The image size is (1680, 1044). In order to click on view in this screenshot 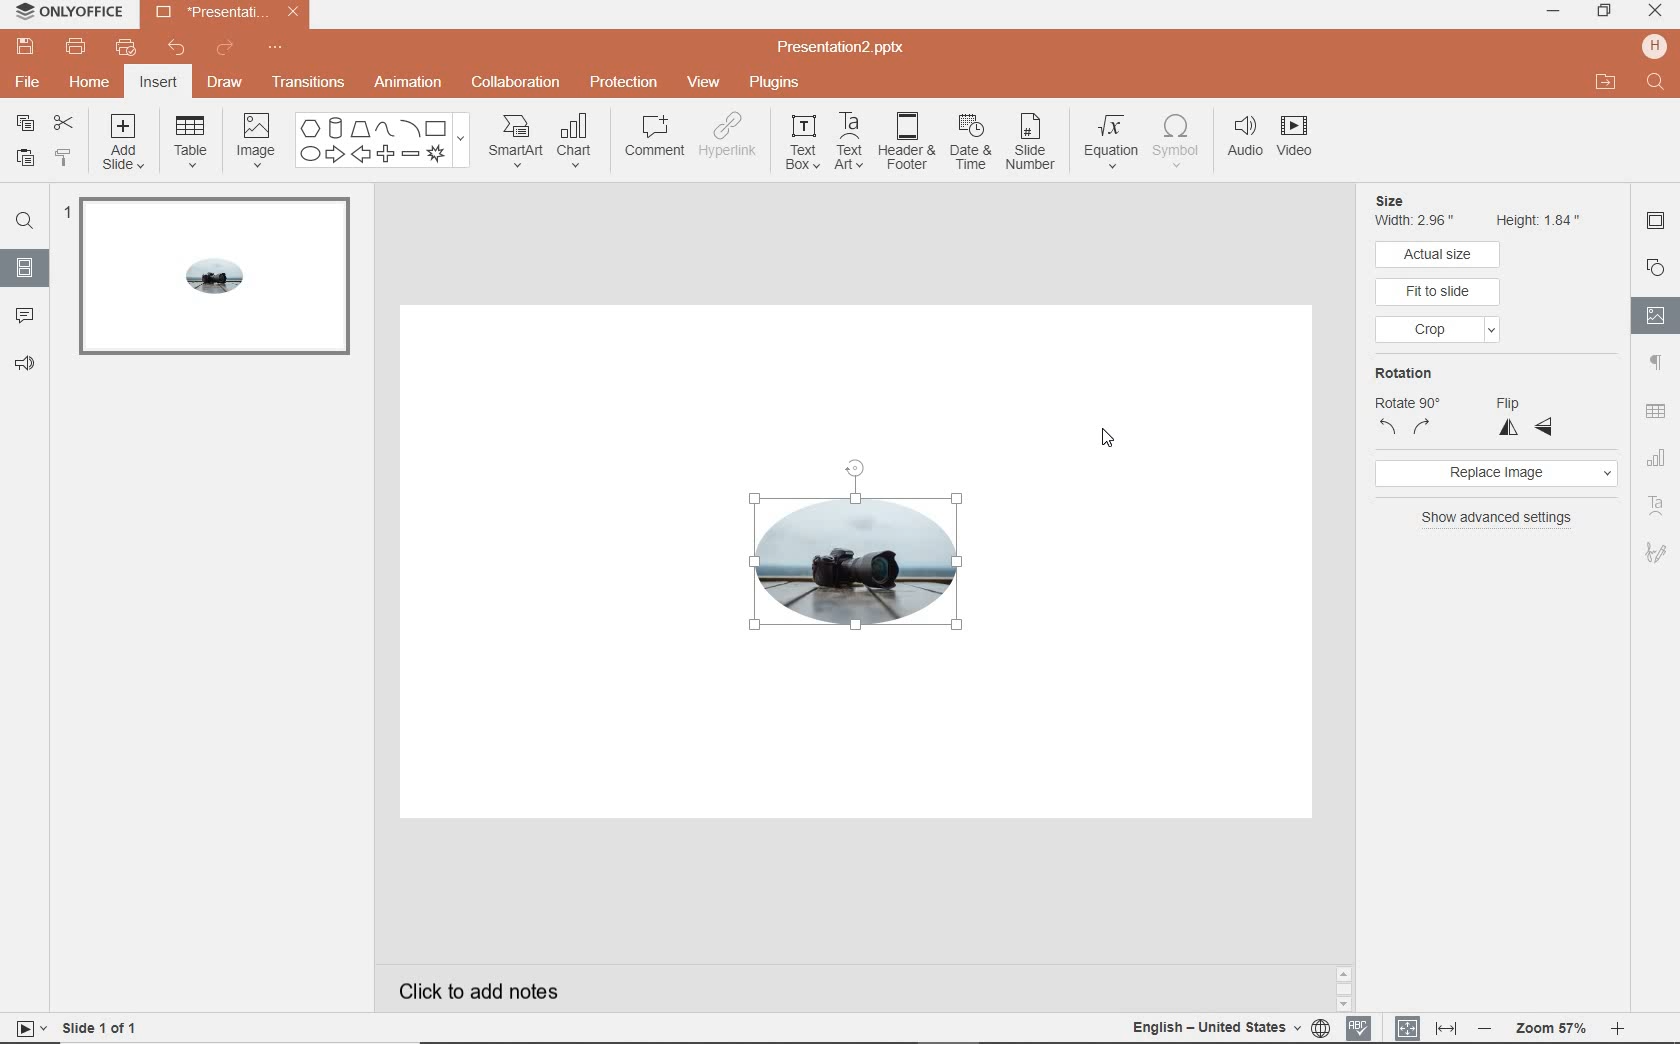, I will do `click(705, 81)`.